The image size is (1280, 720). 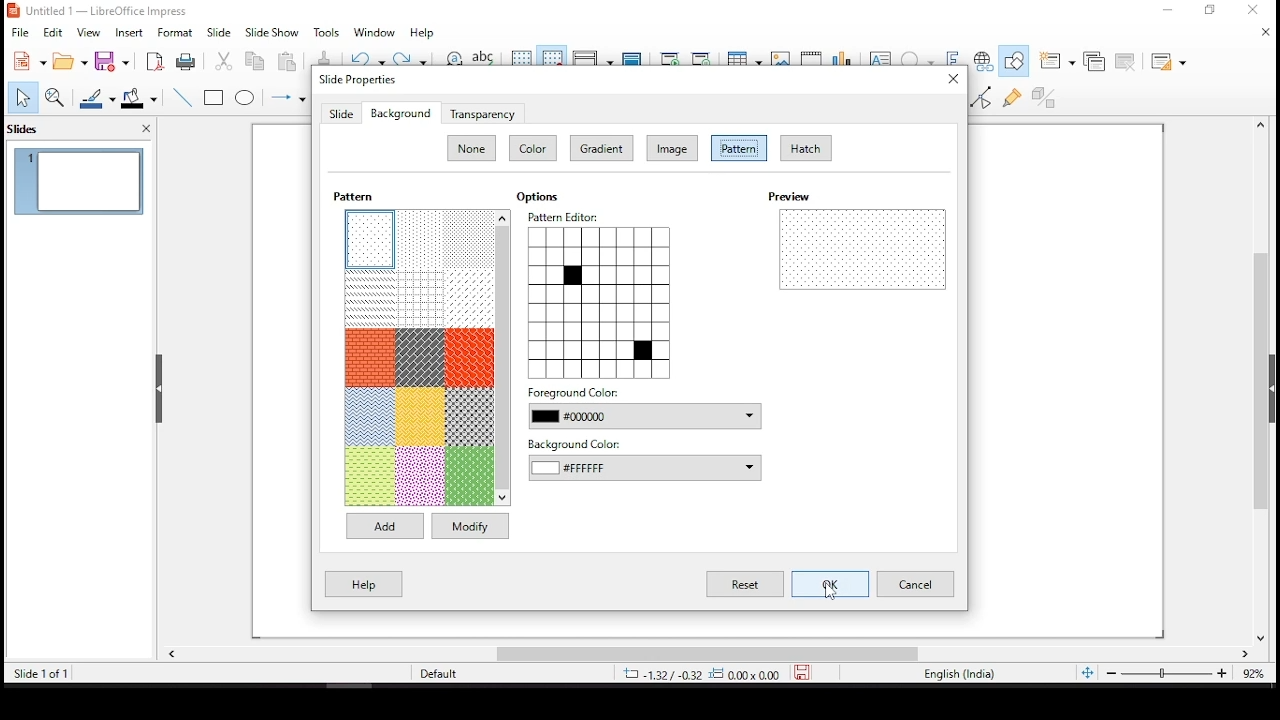 I want to click on edit, so click(x=52, y=31).